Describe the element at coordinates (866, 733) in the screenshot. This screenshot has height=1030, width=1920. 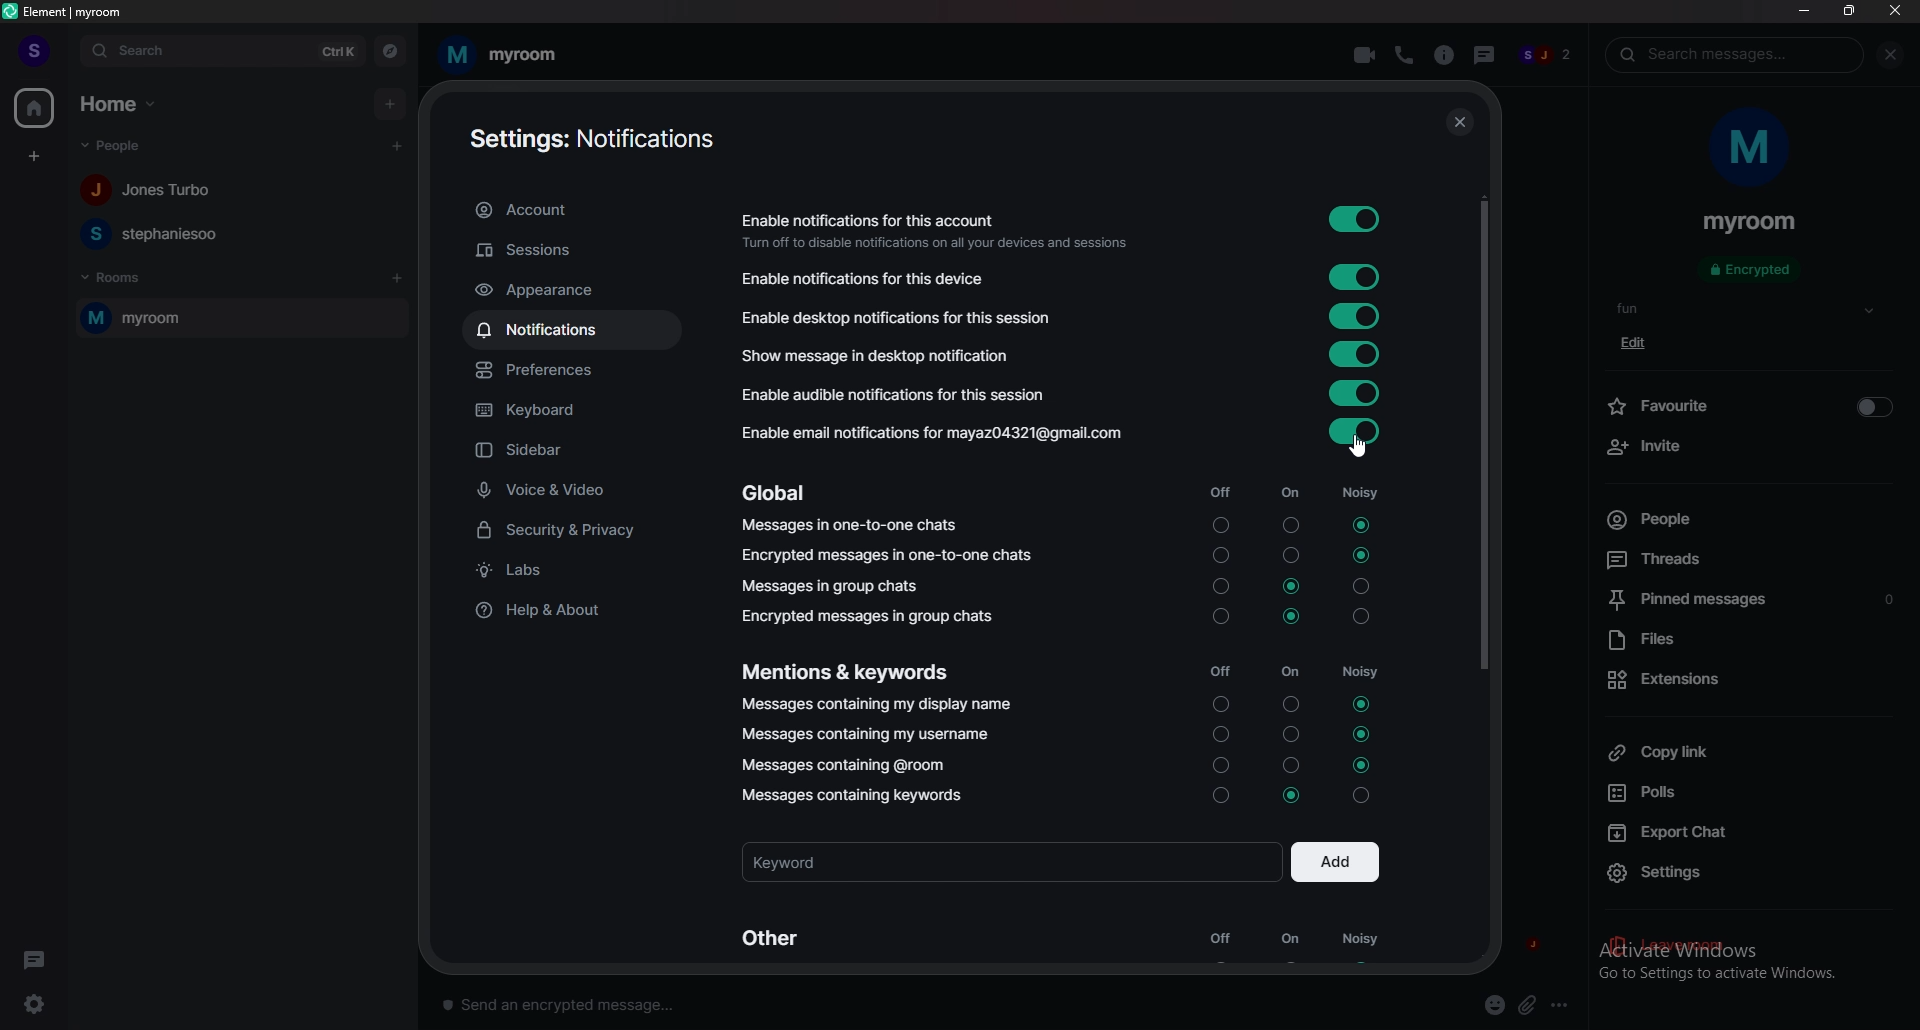
I see `messages containing my username` at that location.